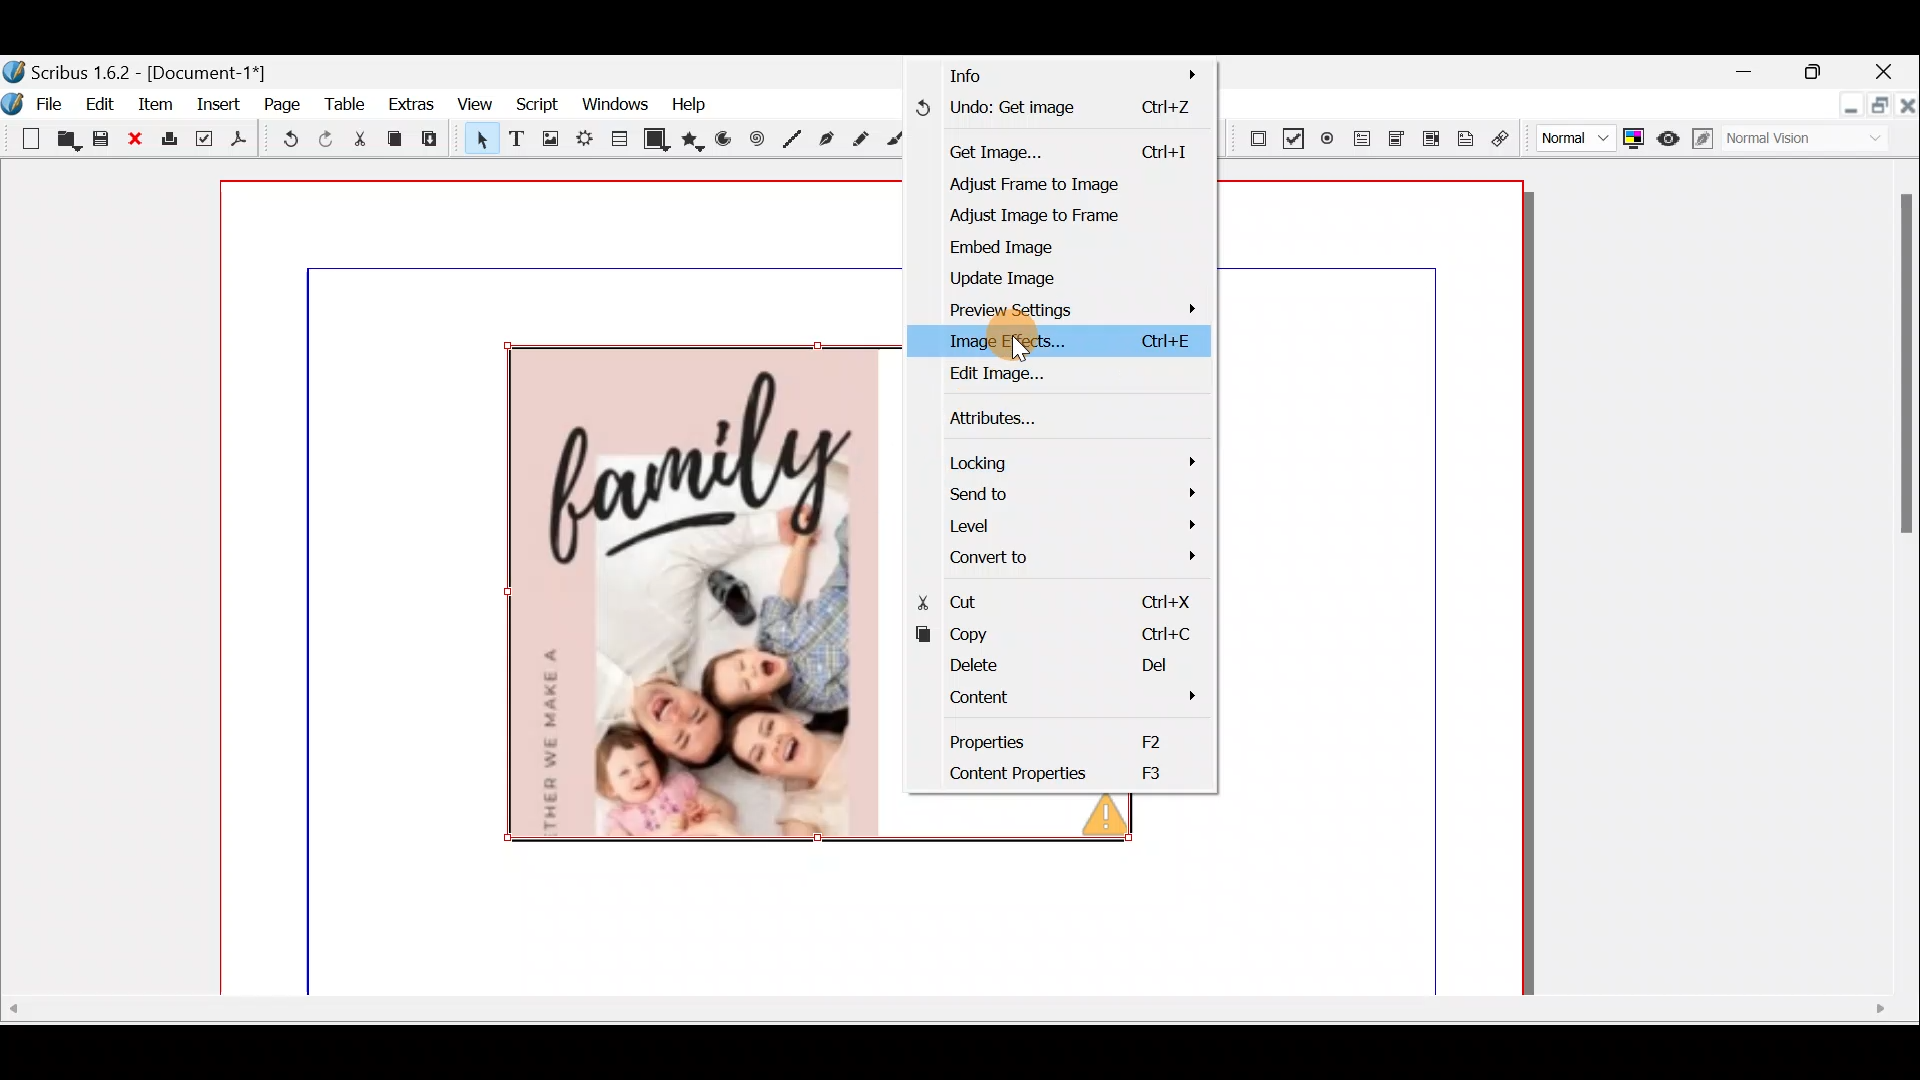  What do you see at coordinates (691, 103) in the screenshot?
I see `Help` at bounding box center [691, 103].